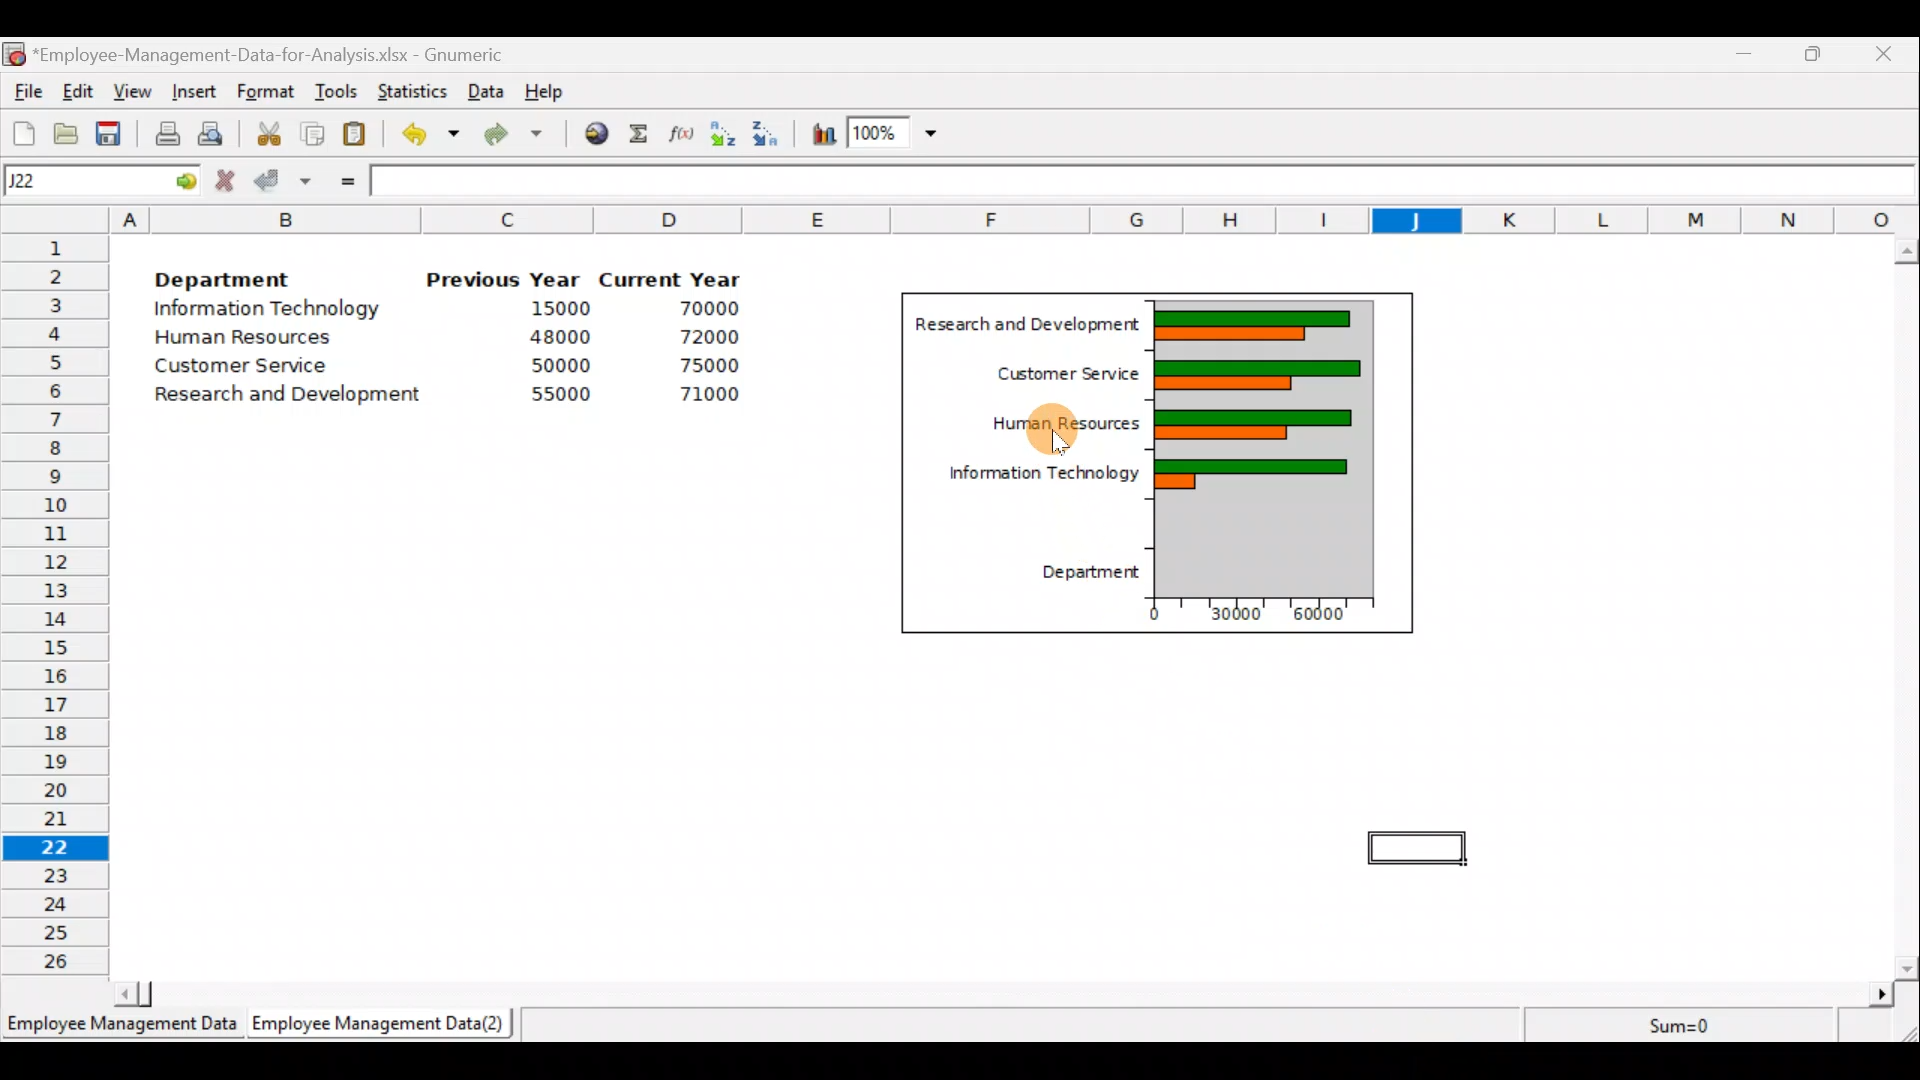  Describe the element at coordinates (65, 131) in the screenshot. I see `Open a file` at that location.